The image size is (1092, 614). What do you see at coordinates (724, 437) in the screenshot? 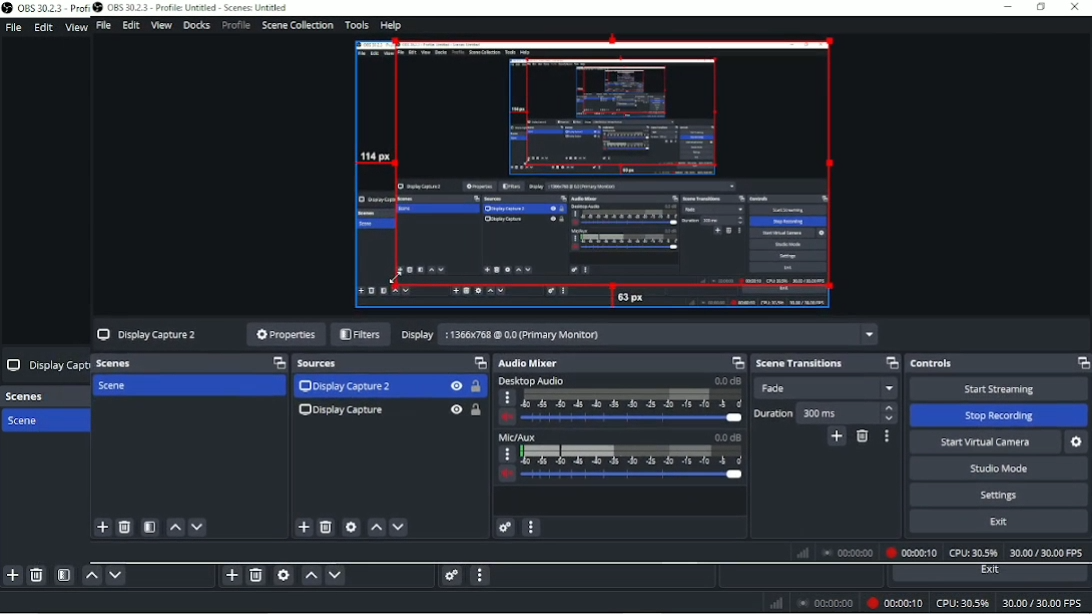
I see `0.0 dB` at bounding box center [724, 437].